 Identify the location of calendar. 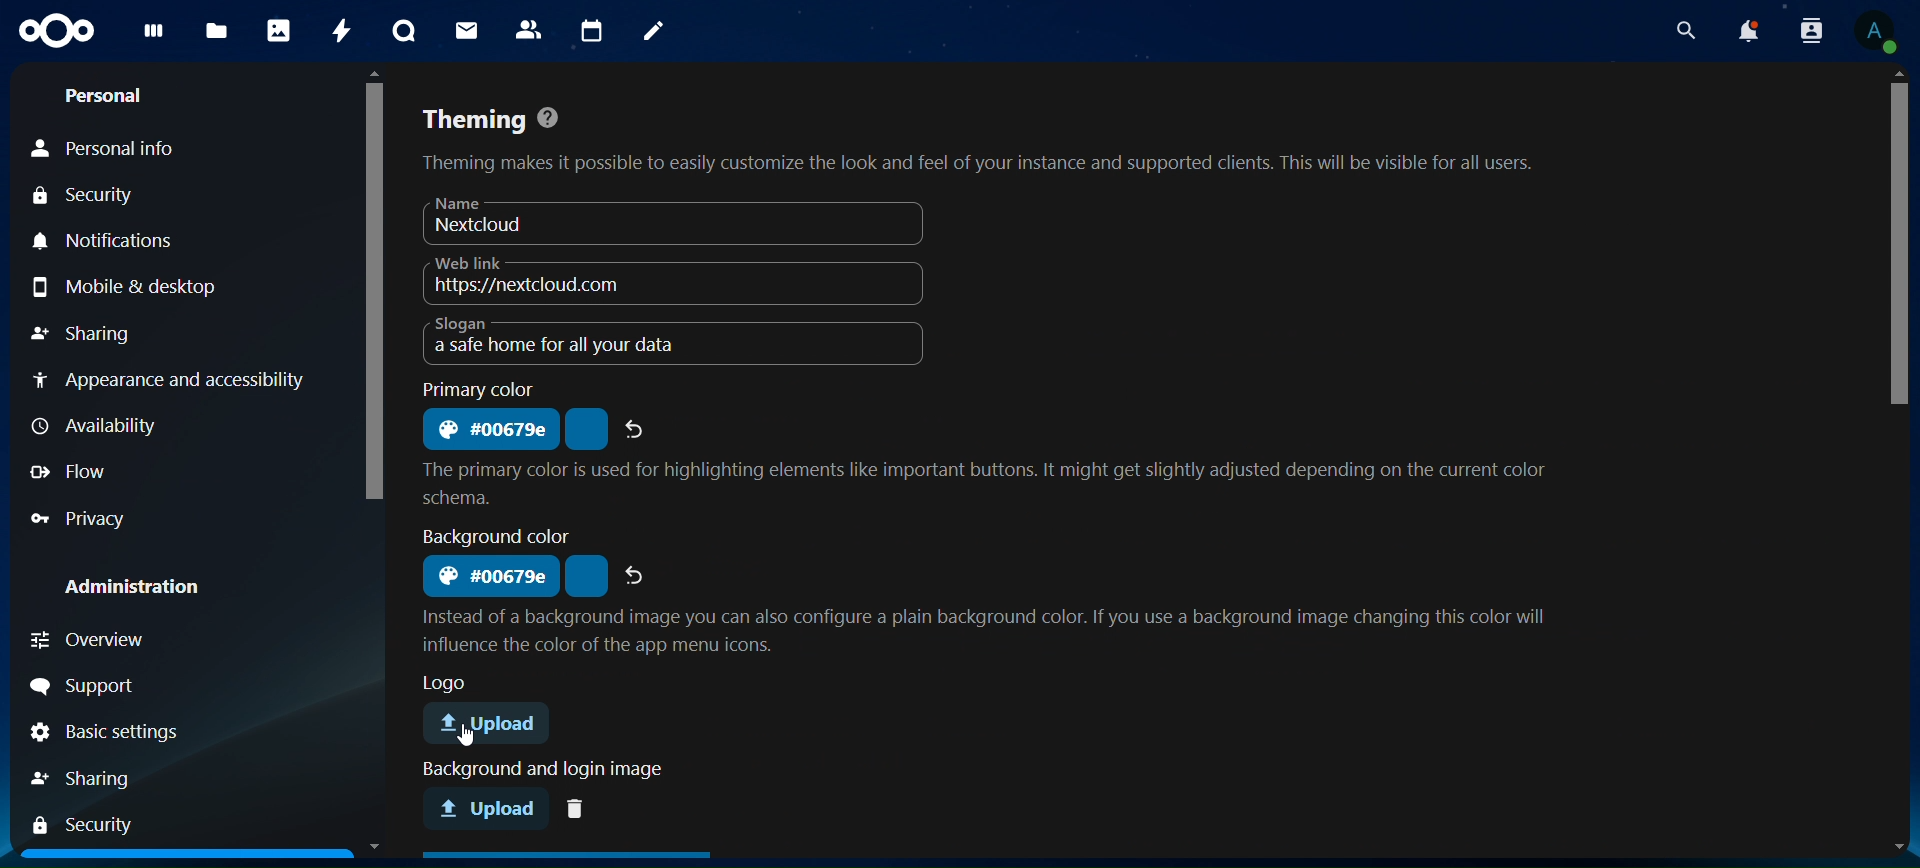
(592, 29).